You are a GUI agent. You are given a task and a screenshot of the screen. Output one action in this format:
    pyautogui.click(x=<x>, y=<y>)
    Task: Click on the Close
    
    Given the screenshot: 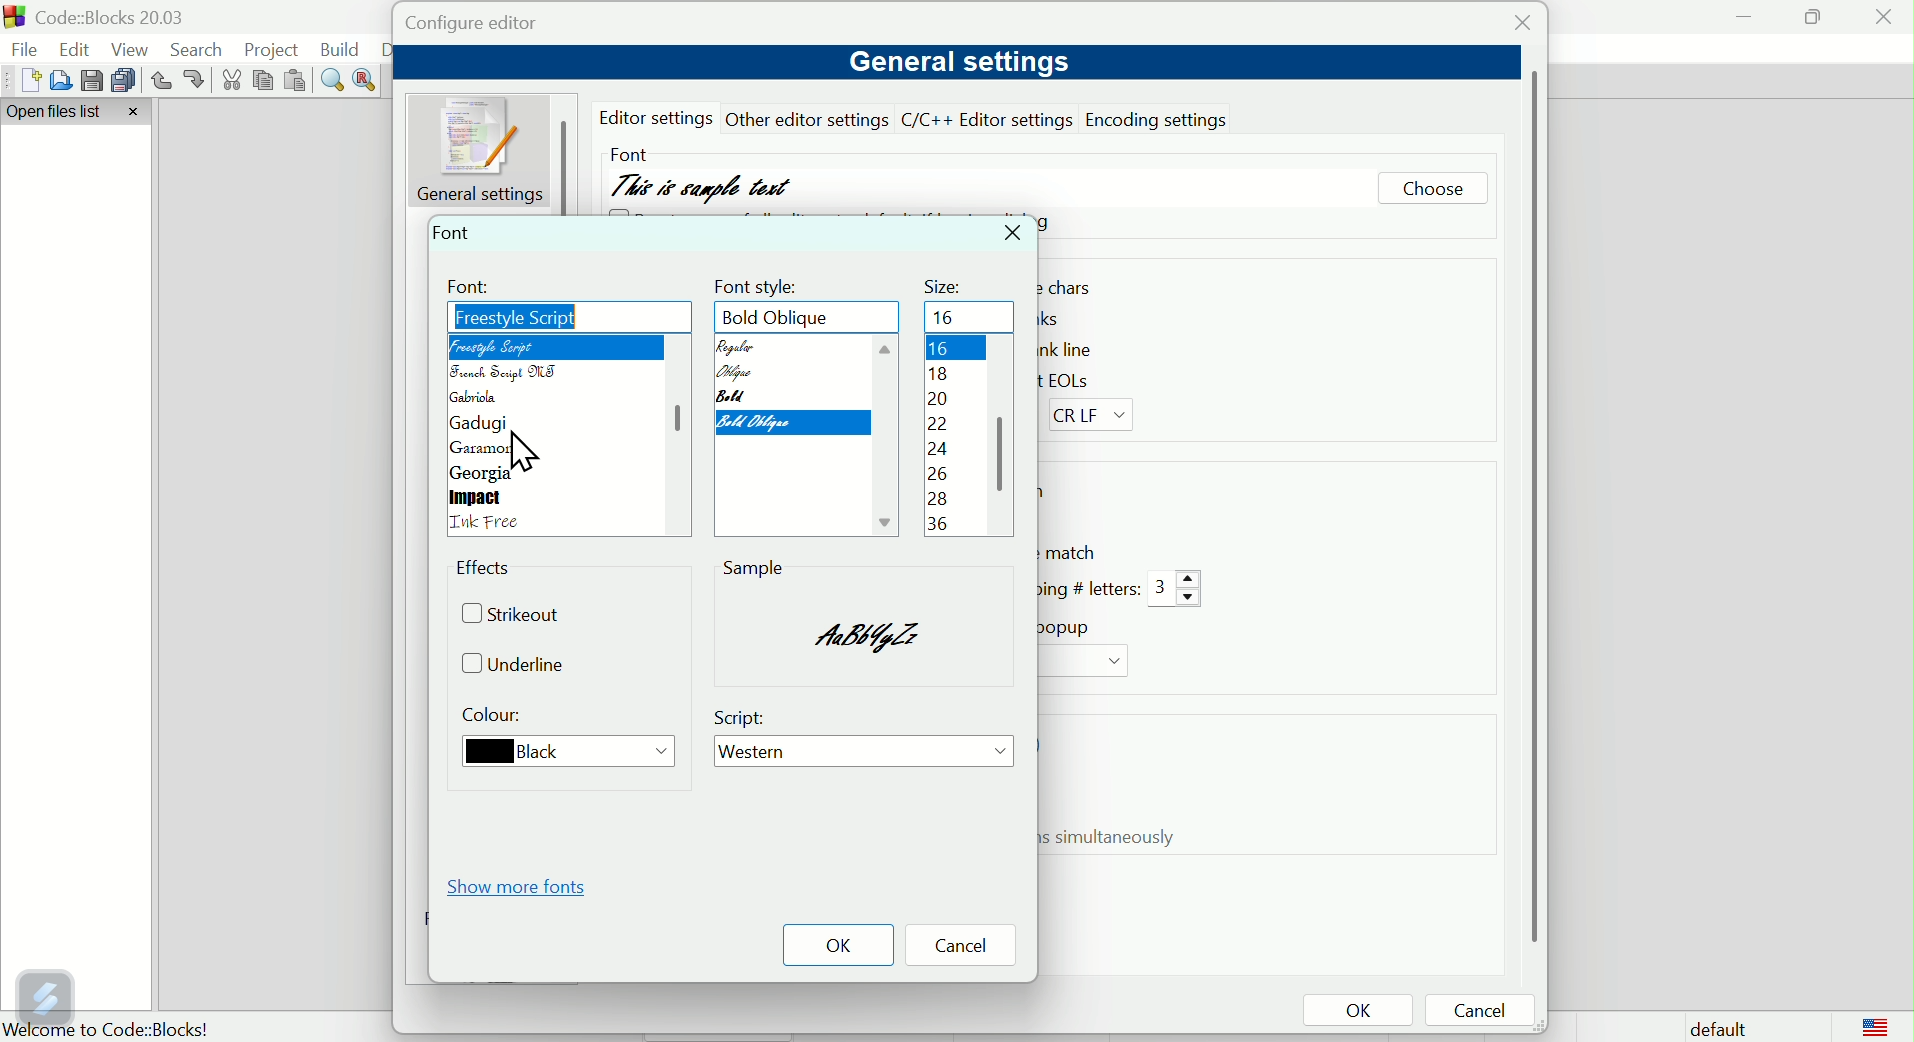 What is the action you would take?
    pyautogui.click(x=1015, y=234)
    